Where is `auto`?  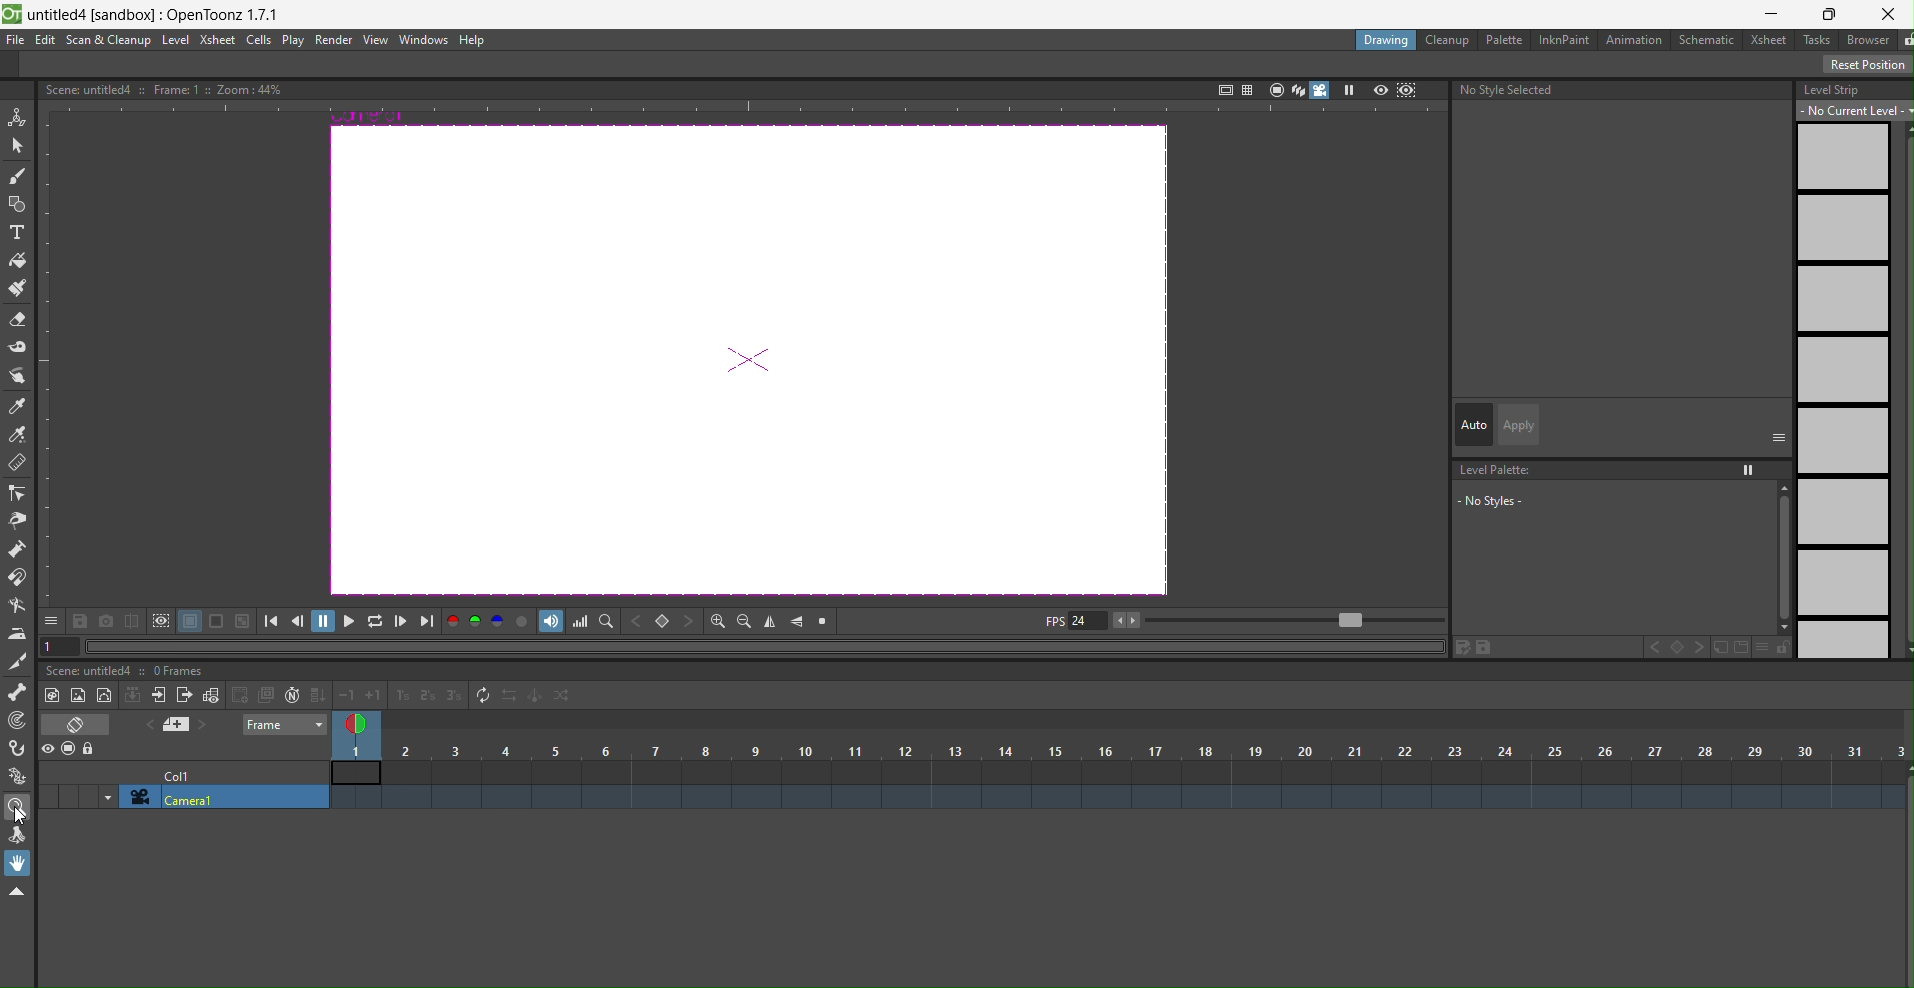 auto is located at coordinates (1473, 424).